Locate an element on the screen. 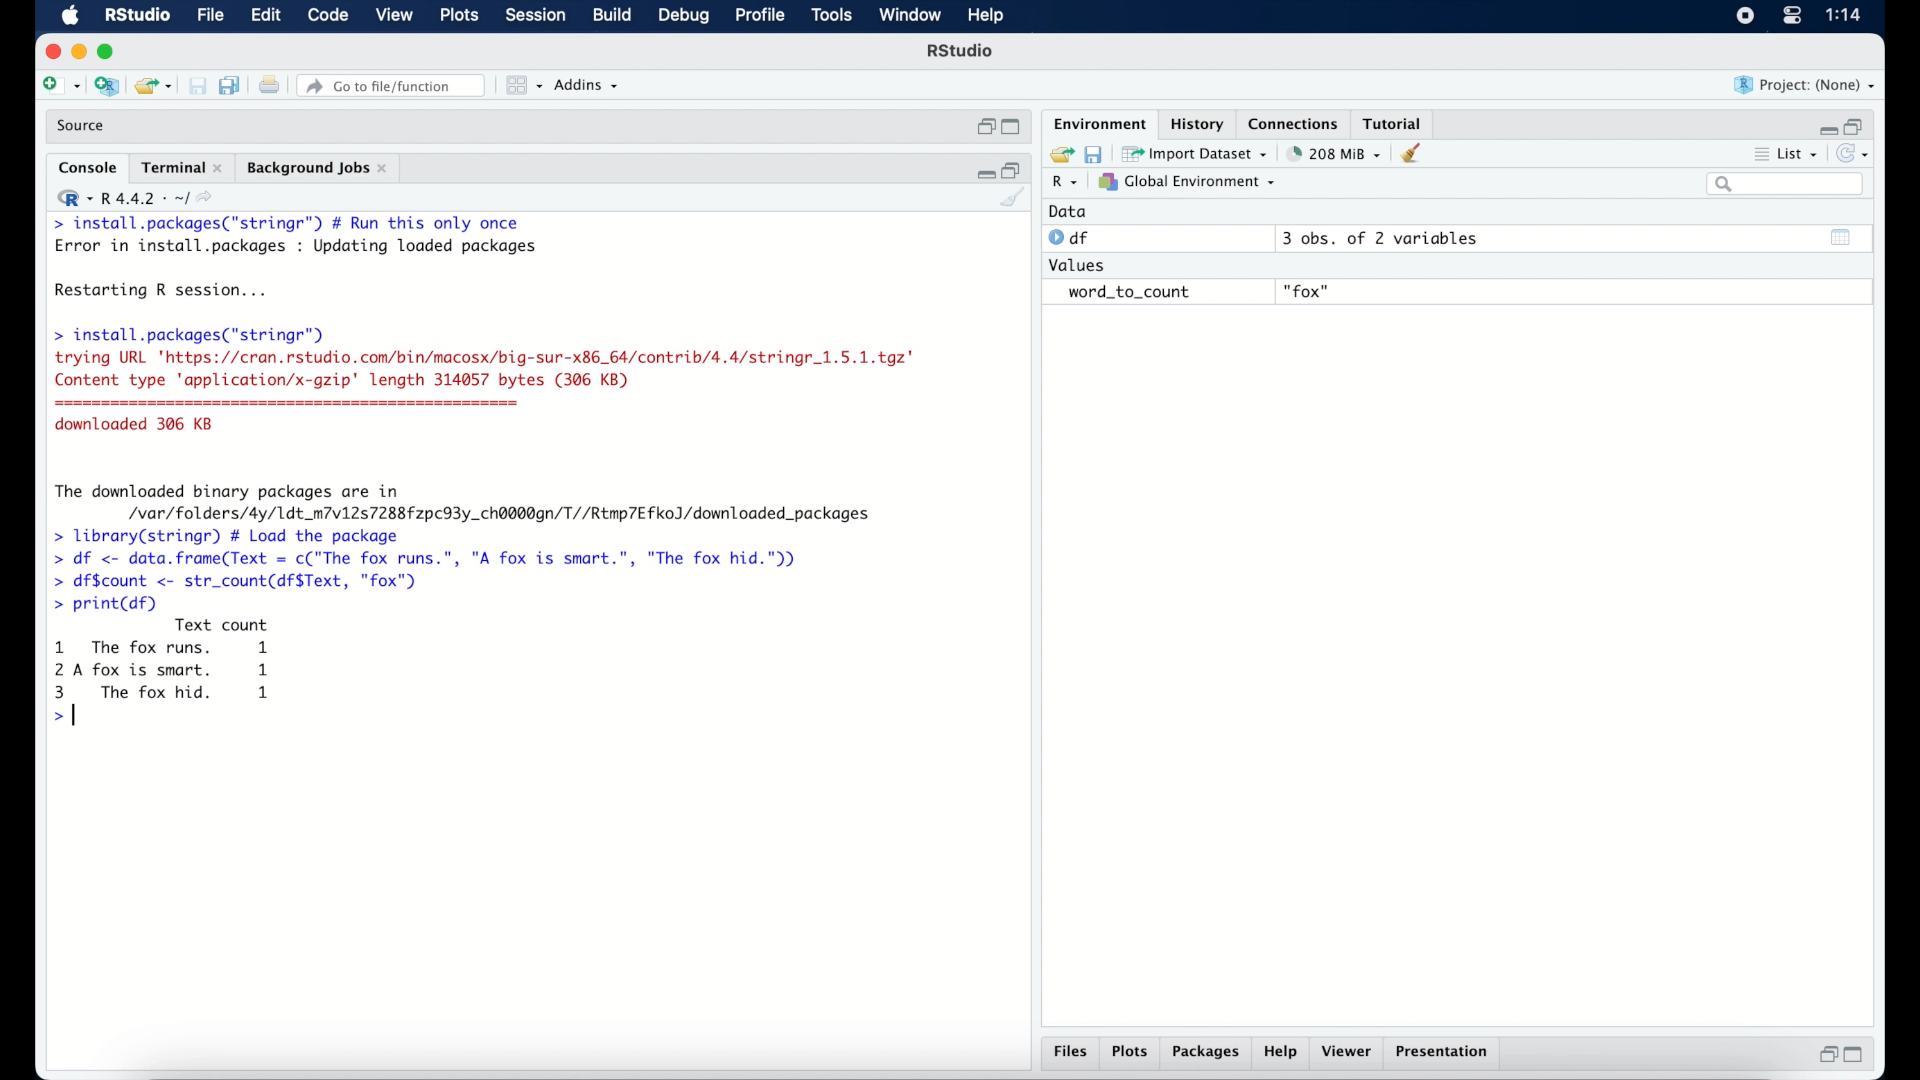 The image size is (1920, 1080). R studio is located at coordinates (960, 51).